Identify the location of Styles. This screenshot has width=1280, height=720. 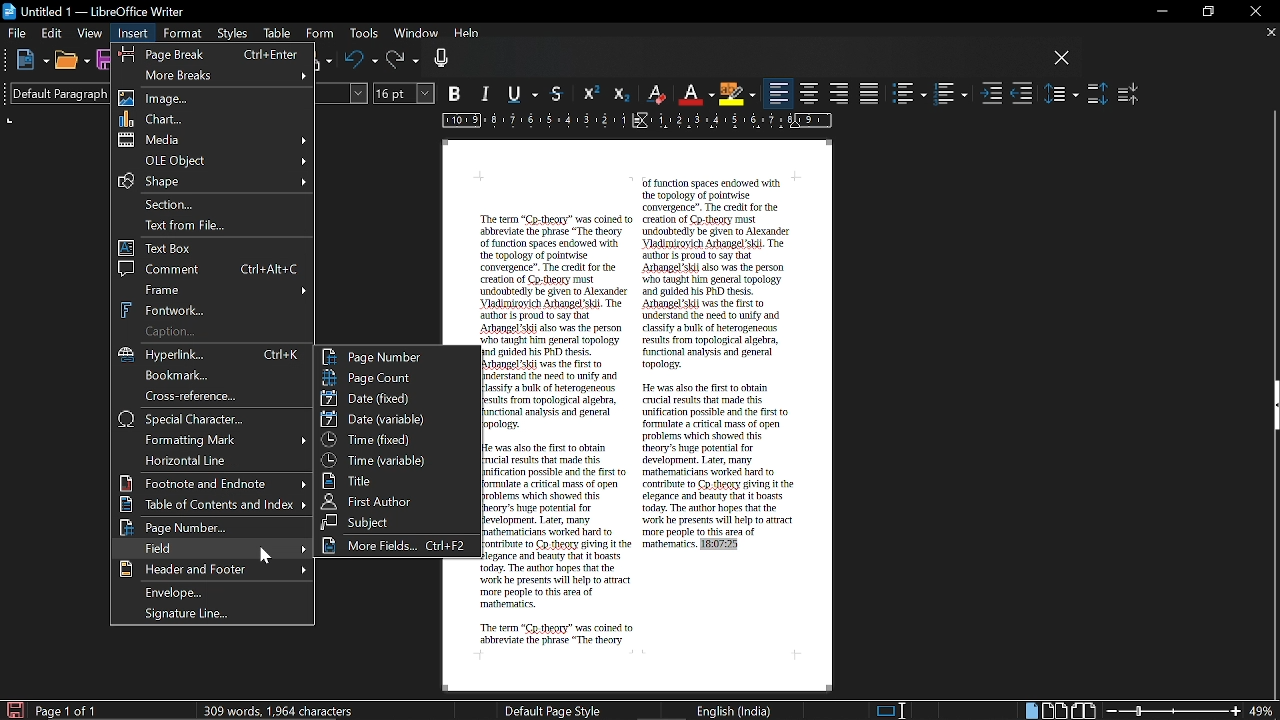
(234, 35).